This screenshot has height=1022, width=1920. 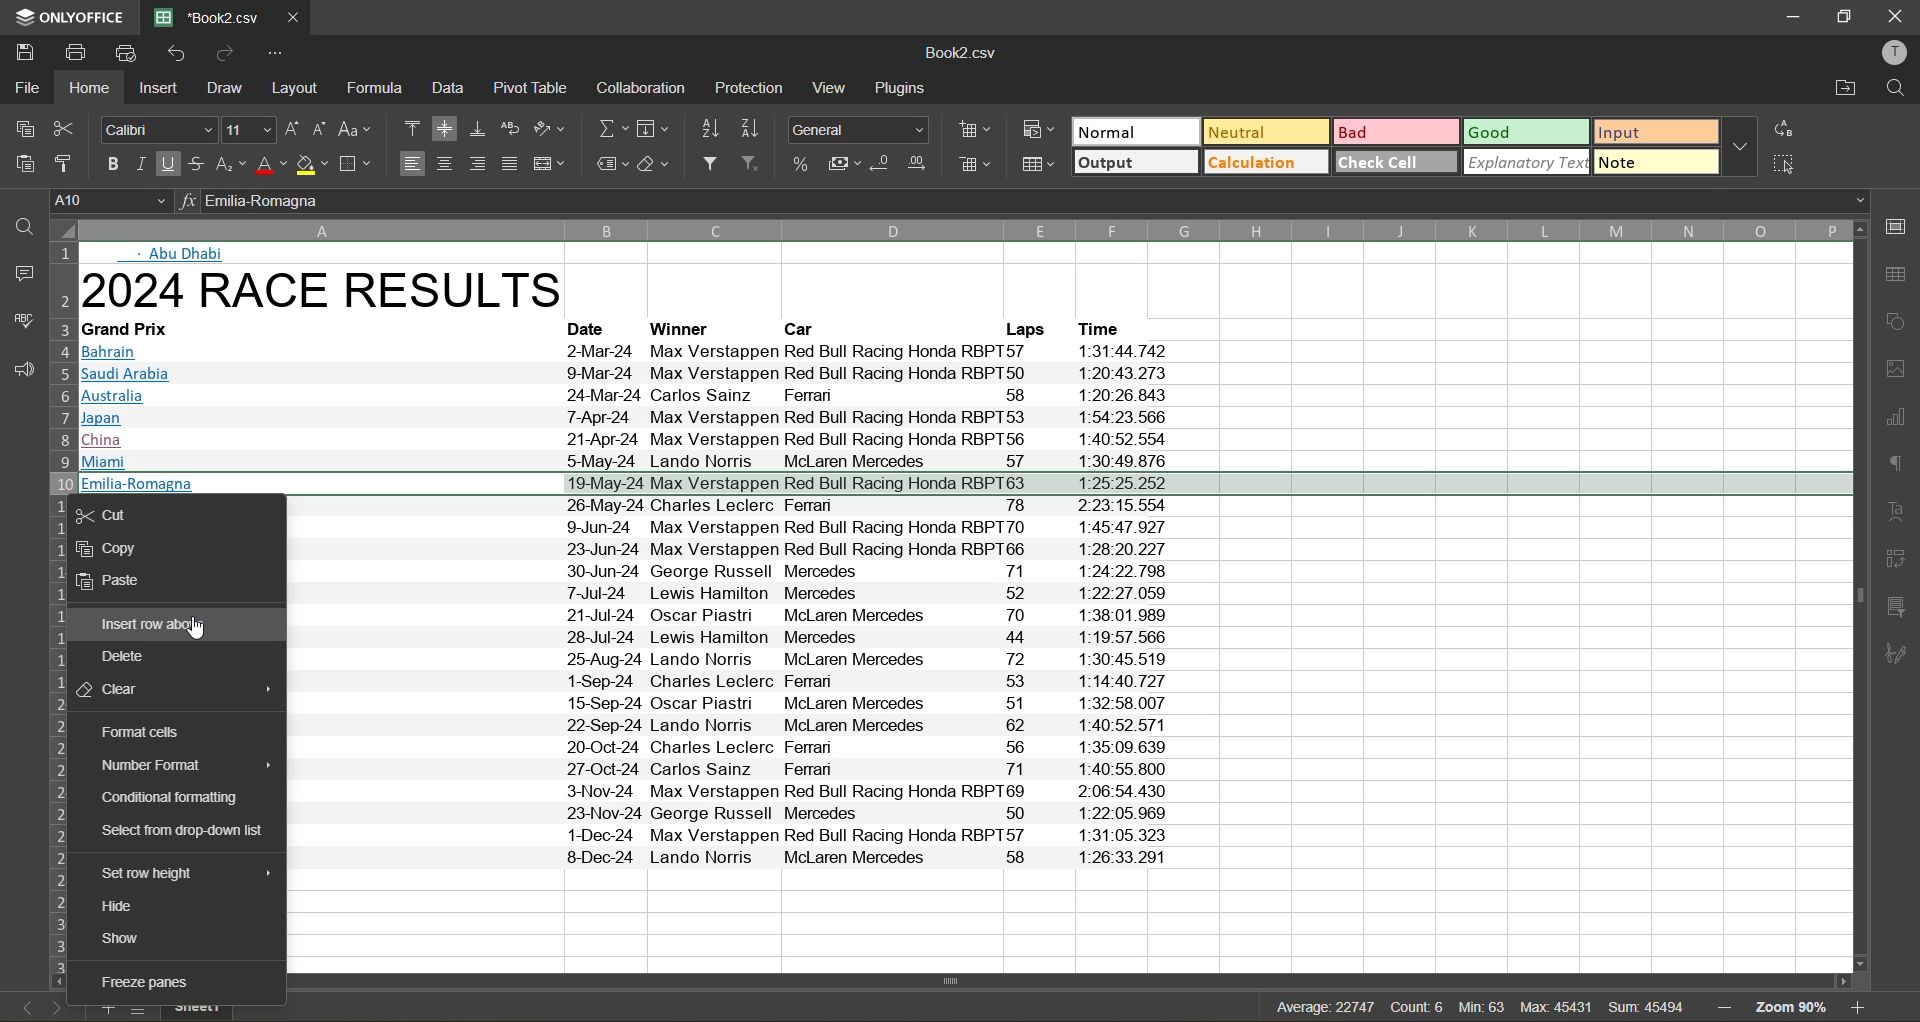 I want to click on print, so click(x=76, y=53).